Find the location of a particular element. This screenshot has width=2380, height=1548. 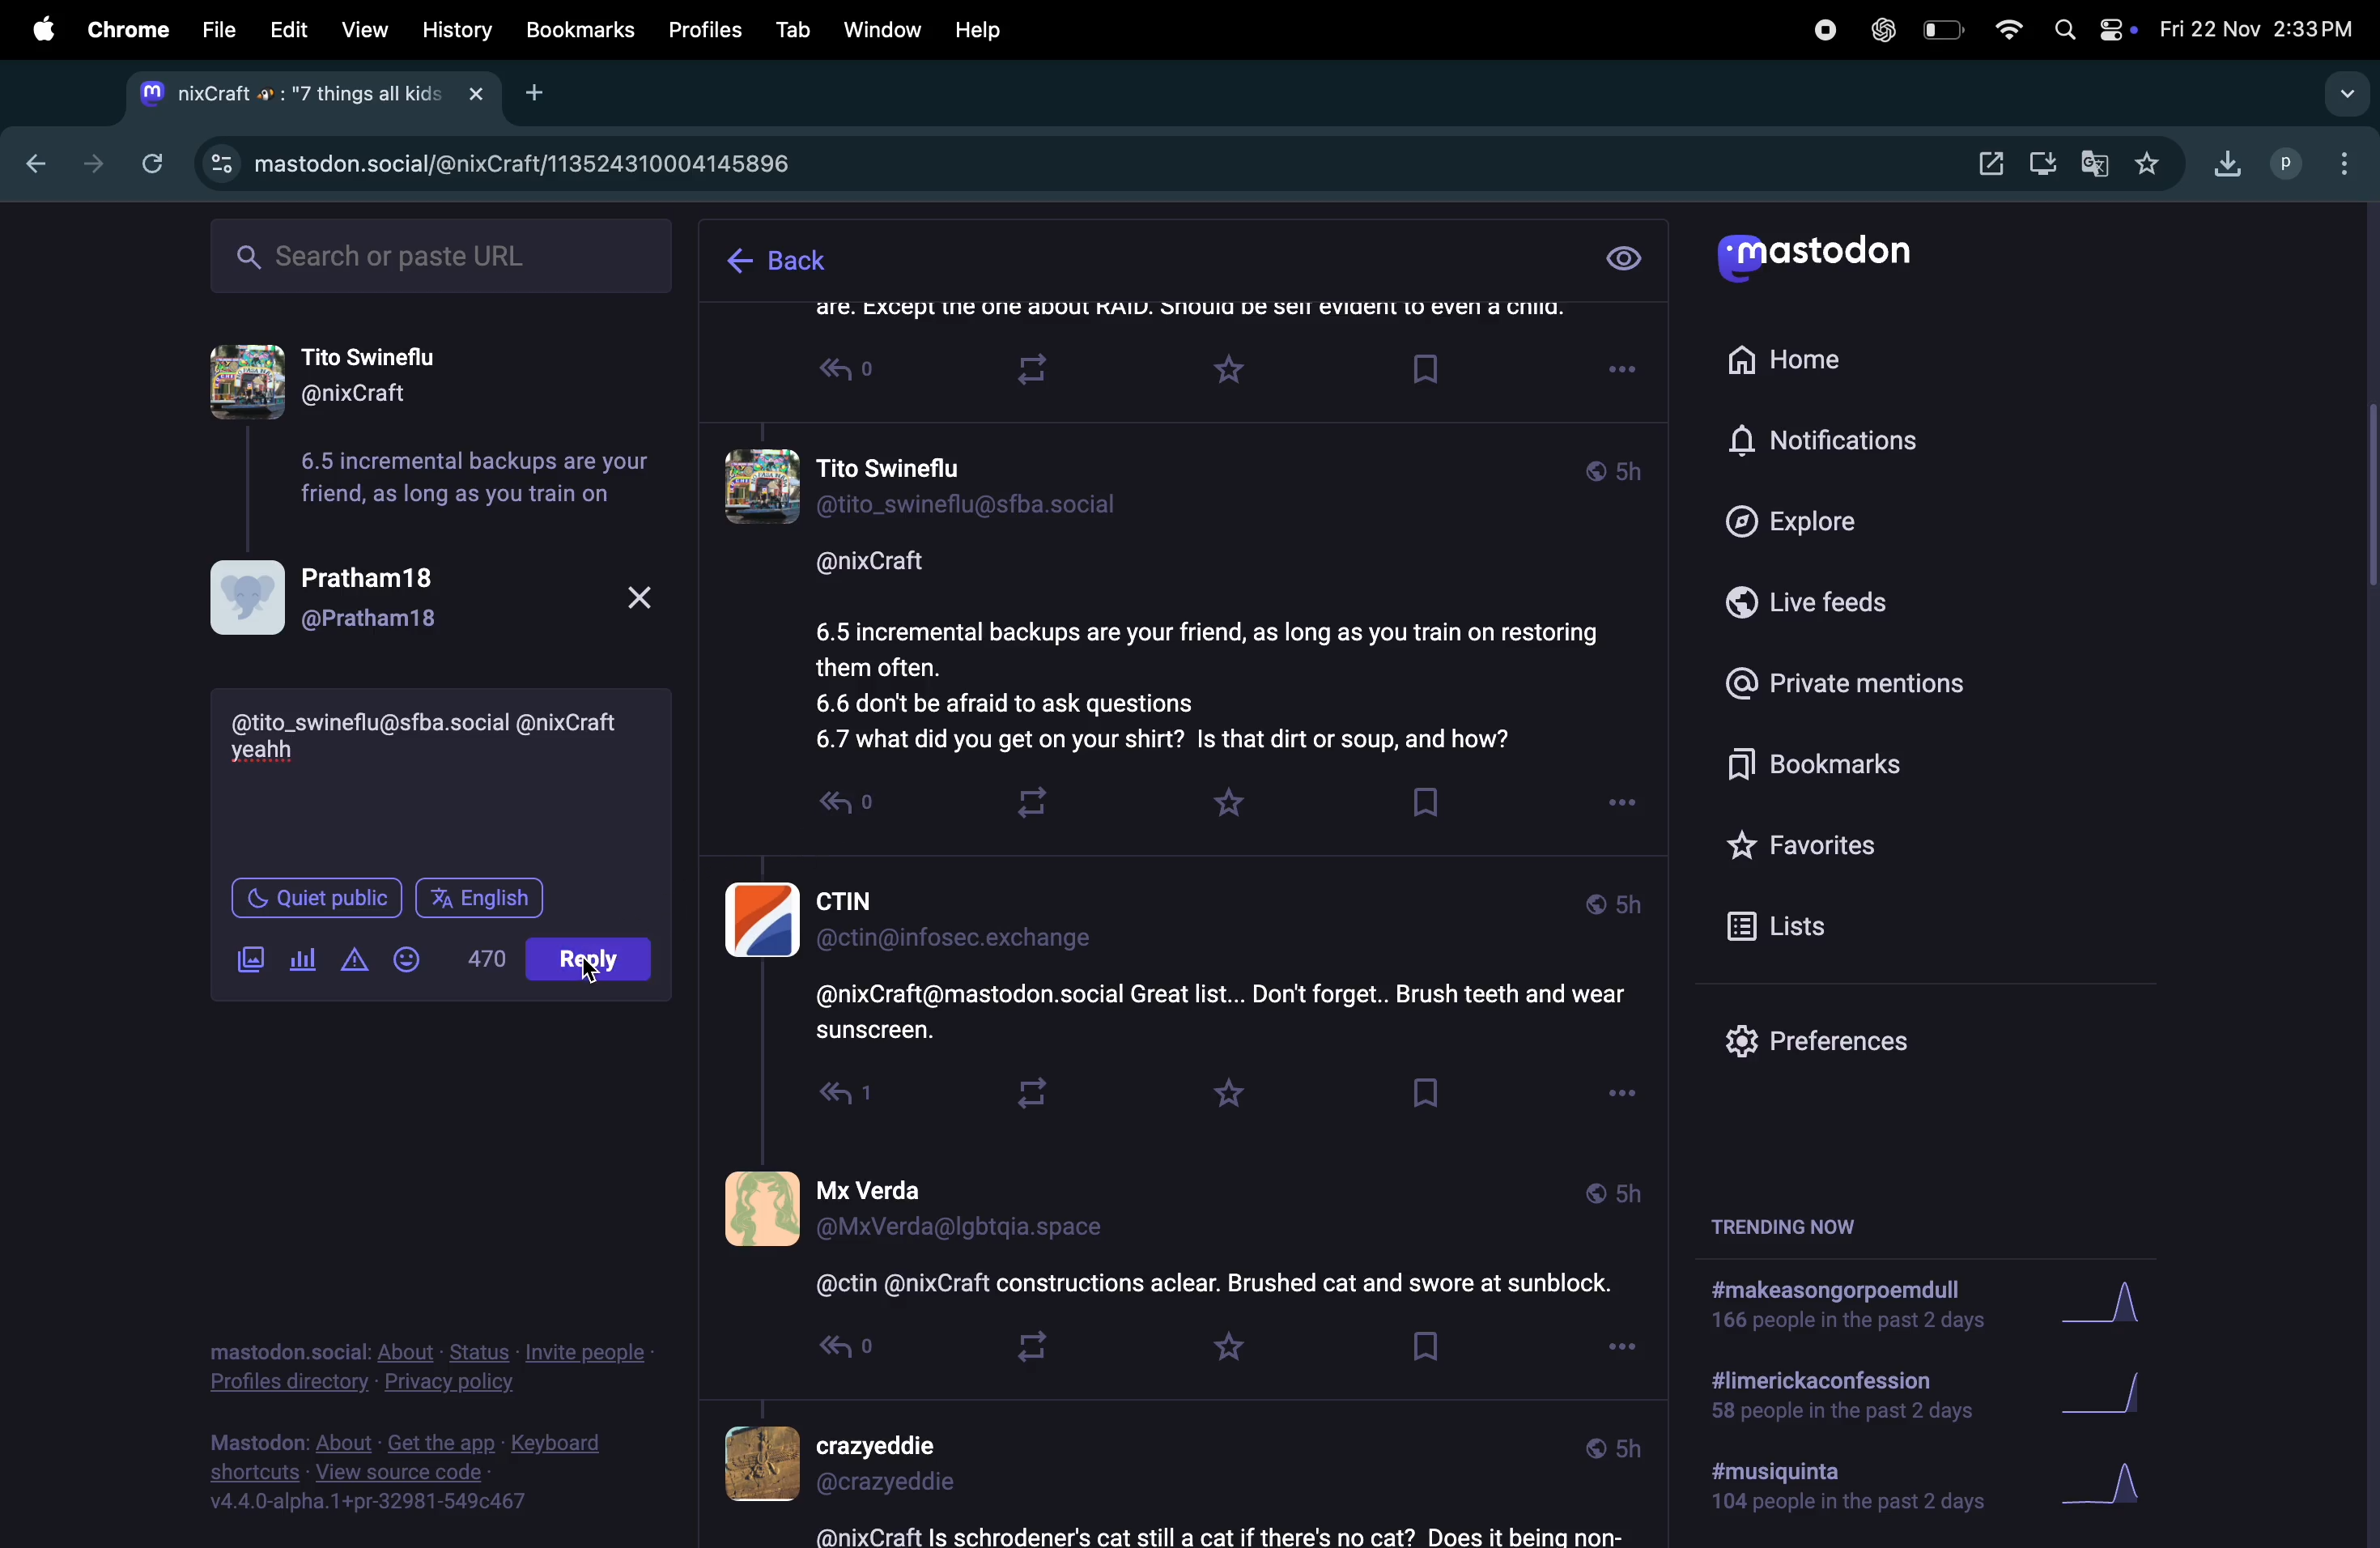

add image is located at coordinates (247, 962).